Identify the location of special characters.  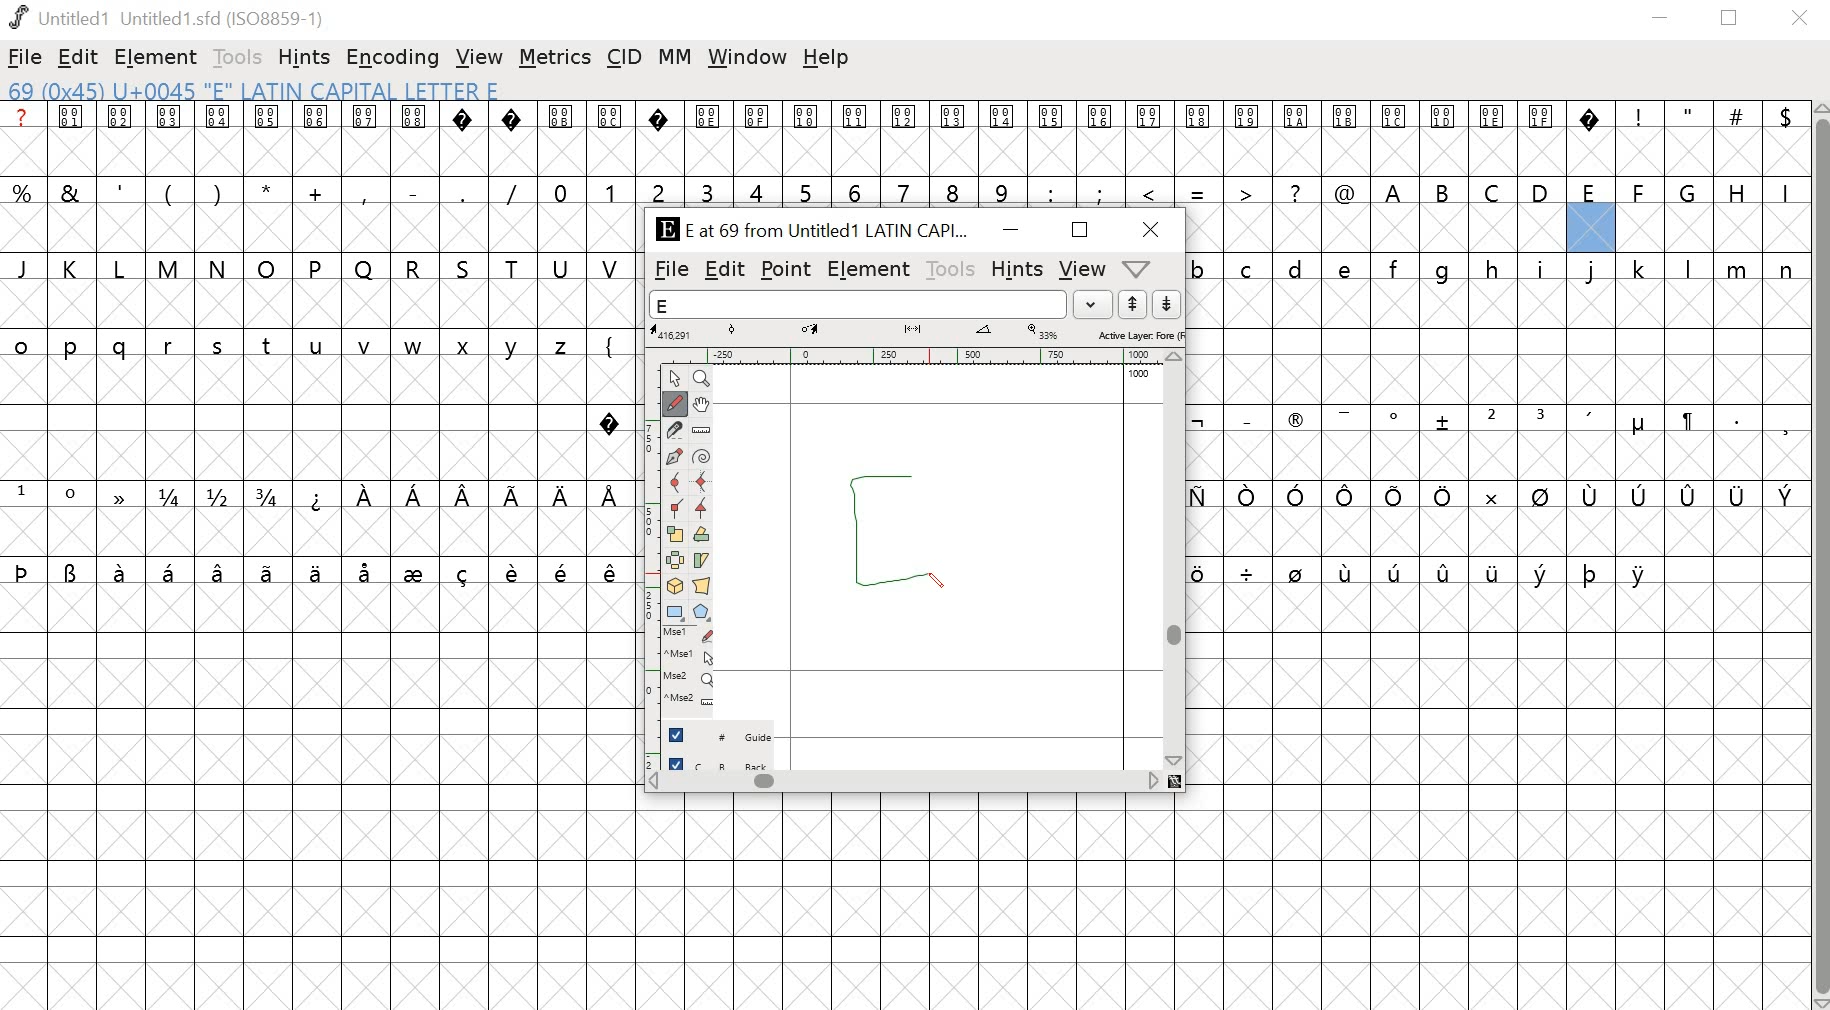
(1500, 496).